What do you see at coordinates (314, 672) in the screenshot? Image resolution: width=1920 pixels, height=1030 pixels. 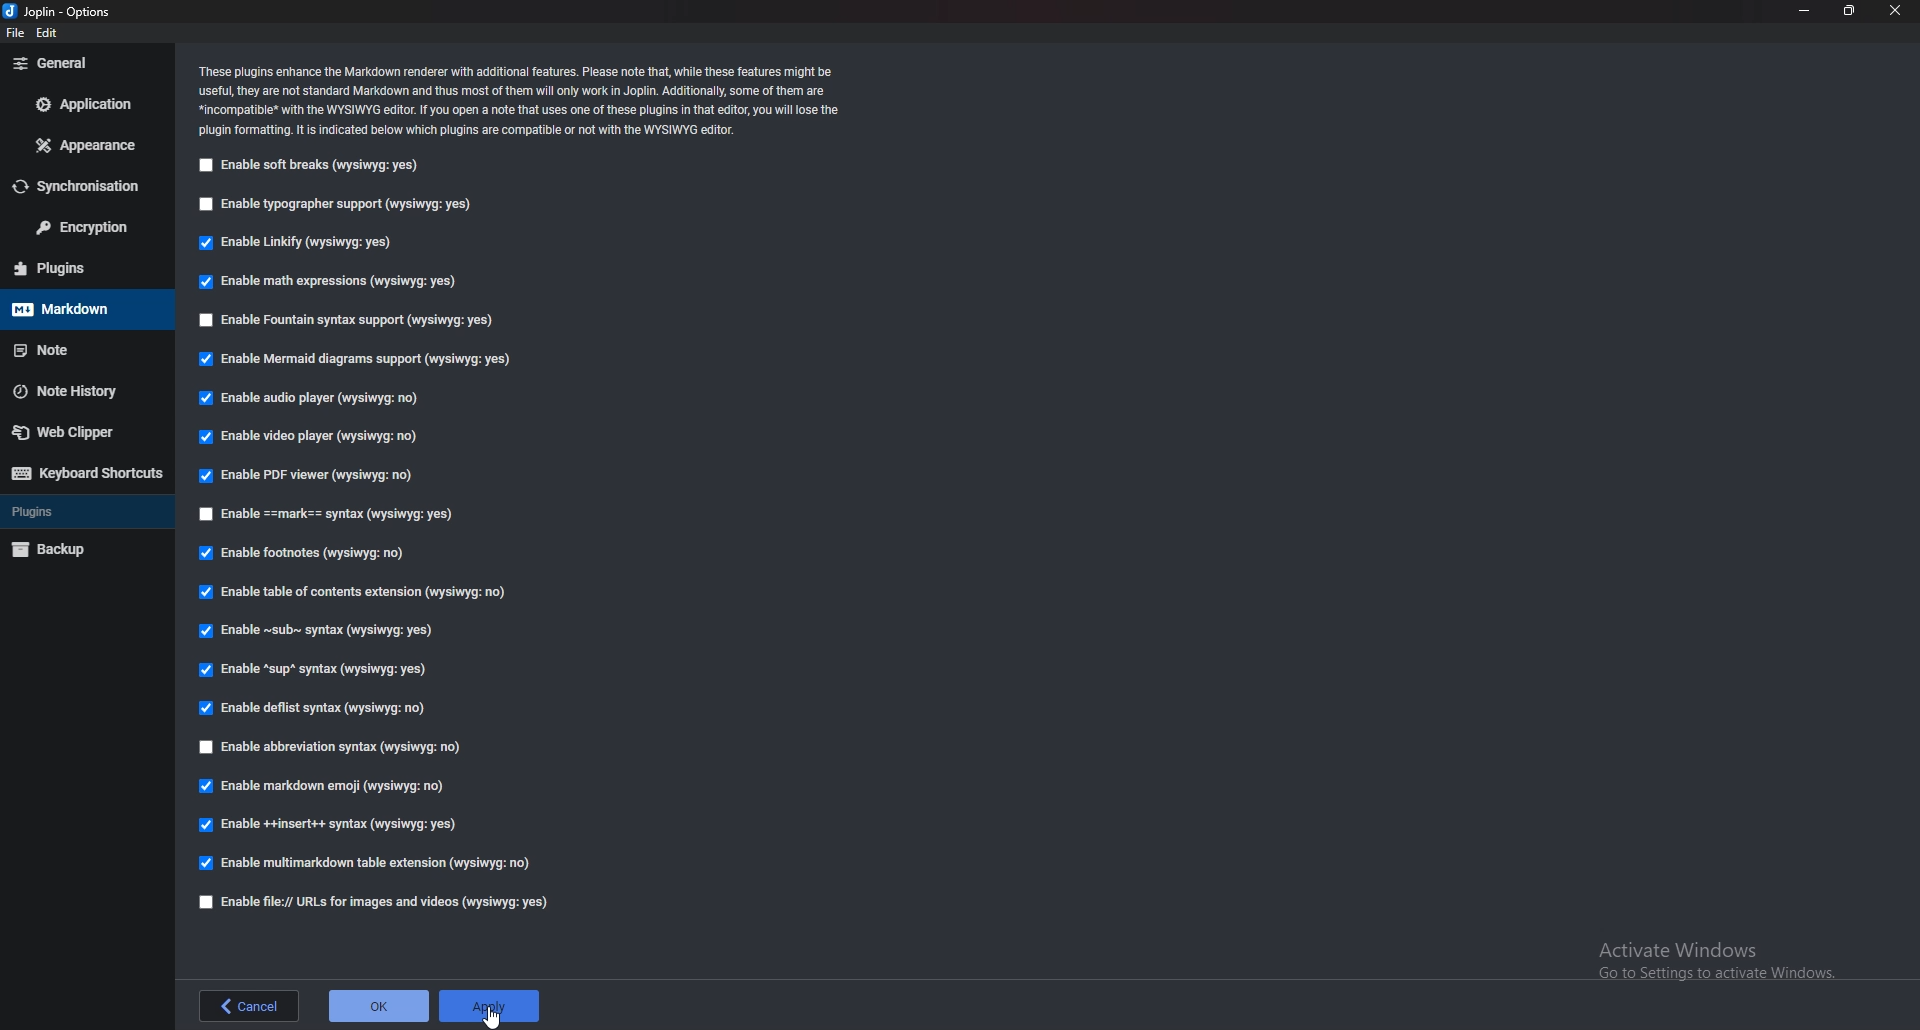 I see `enable sup syntax` at bounding box center [314, 672].